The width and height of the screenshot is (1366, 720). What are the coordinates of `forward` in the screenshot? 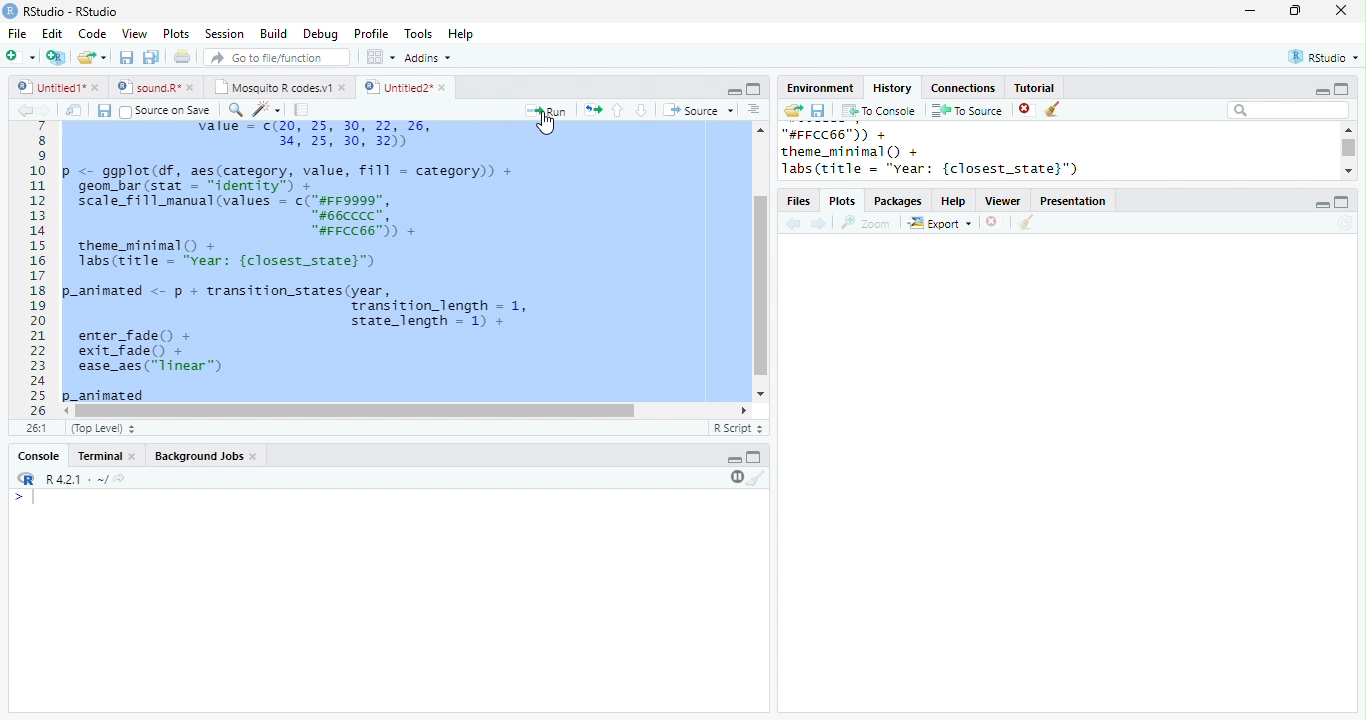 It's located at (819, 224).